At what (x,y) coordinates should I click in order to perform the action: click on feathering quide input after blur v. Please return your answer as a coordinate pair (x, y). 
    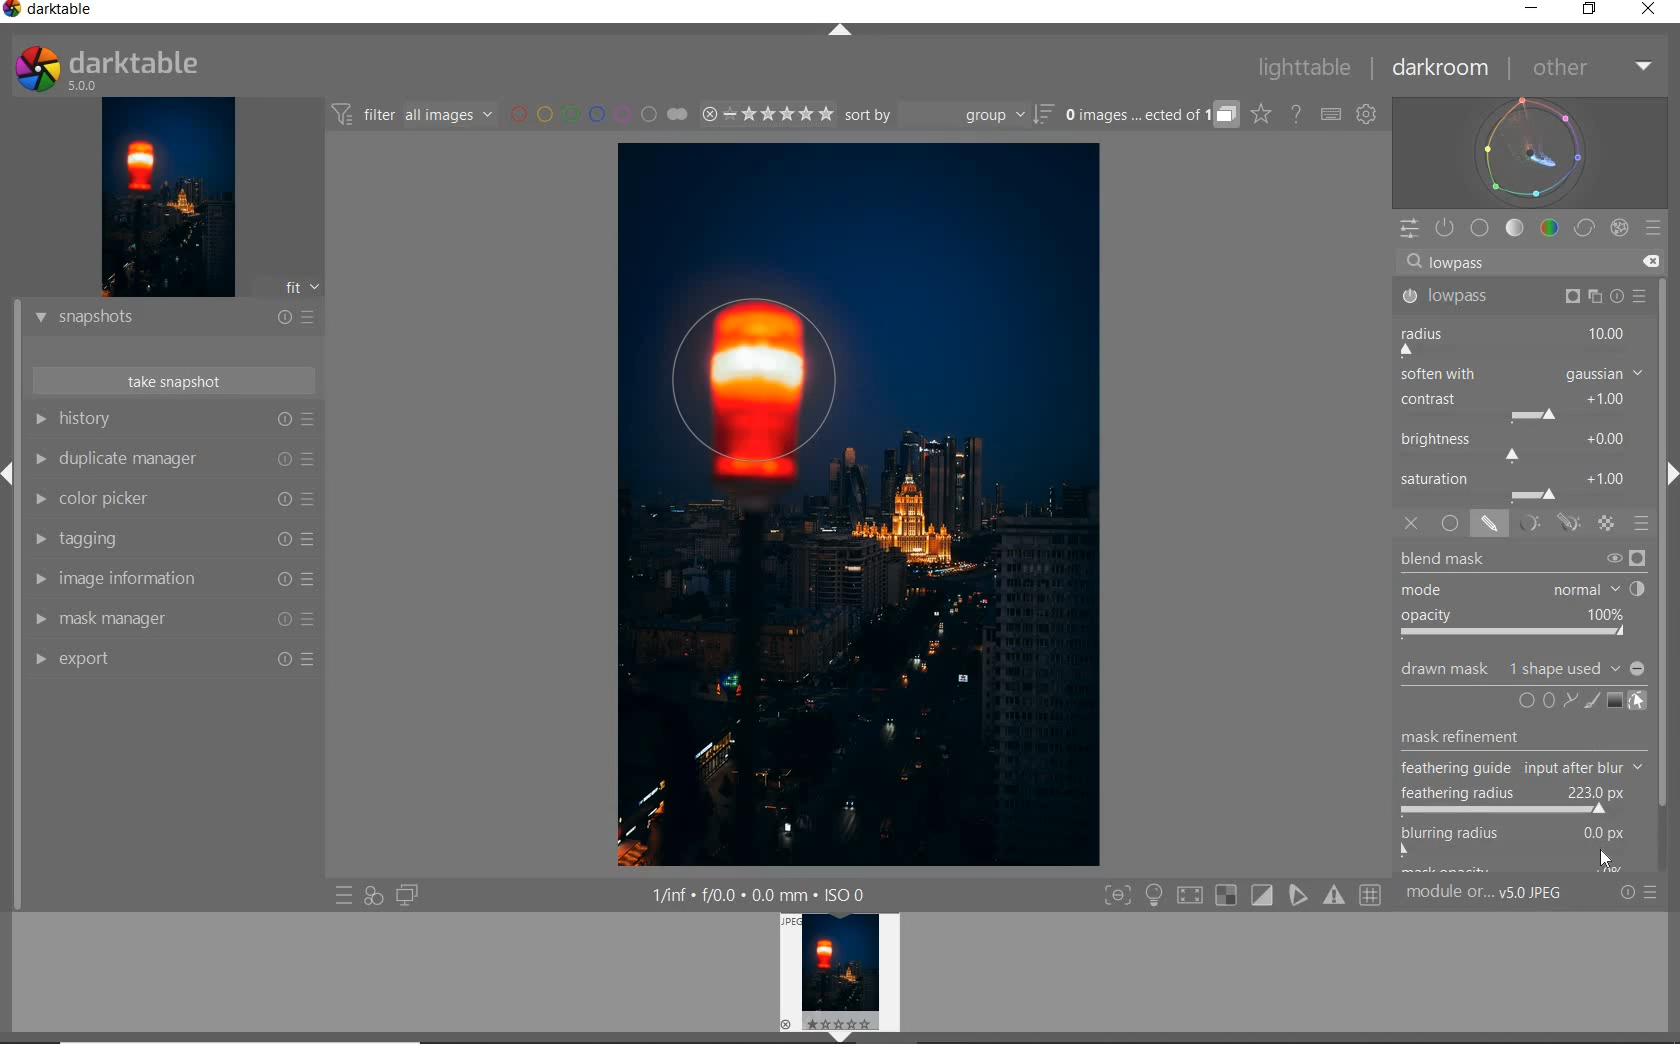
    Looking at the image, I should click on (1513, 768).